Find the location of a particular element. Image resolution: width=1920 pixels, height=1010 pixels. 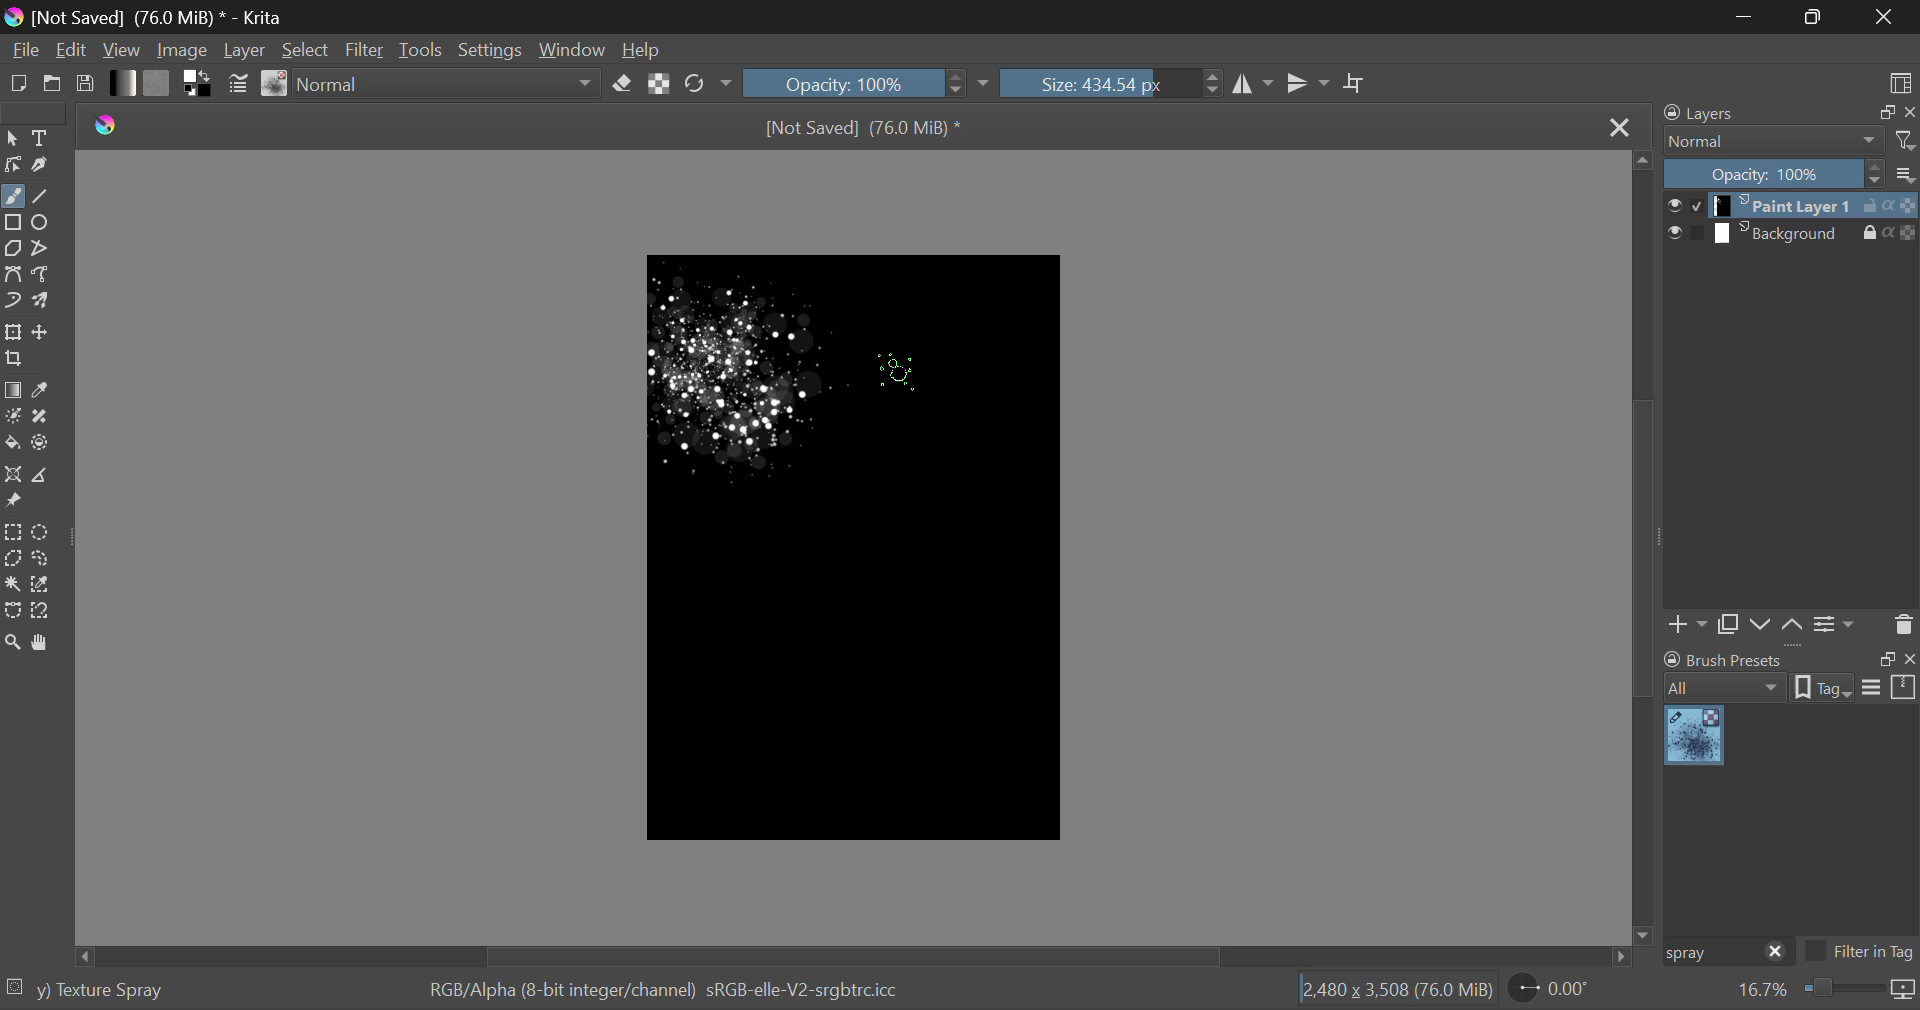

Crop Layer is located at coordinates (16, 360).